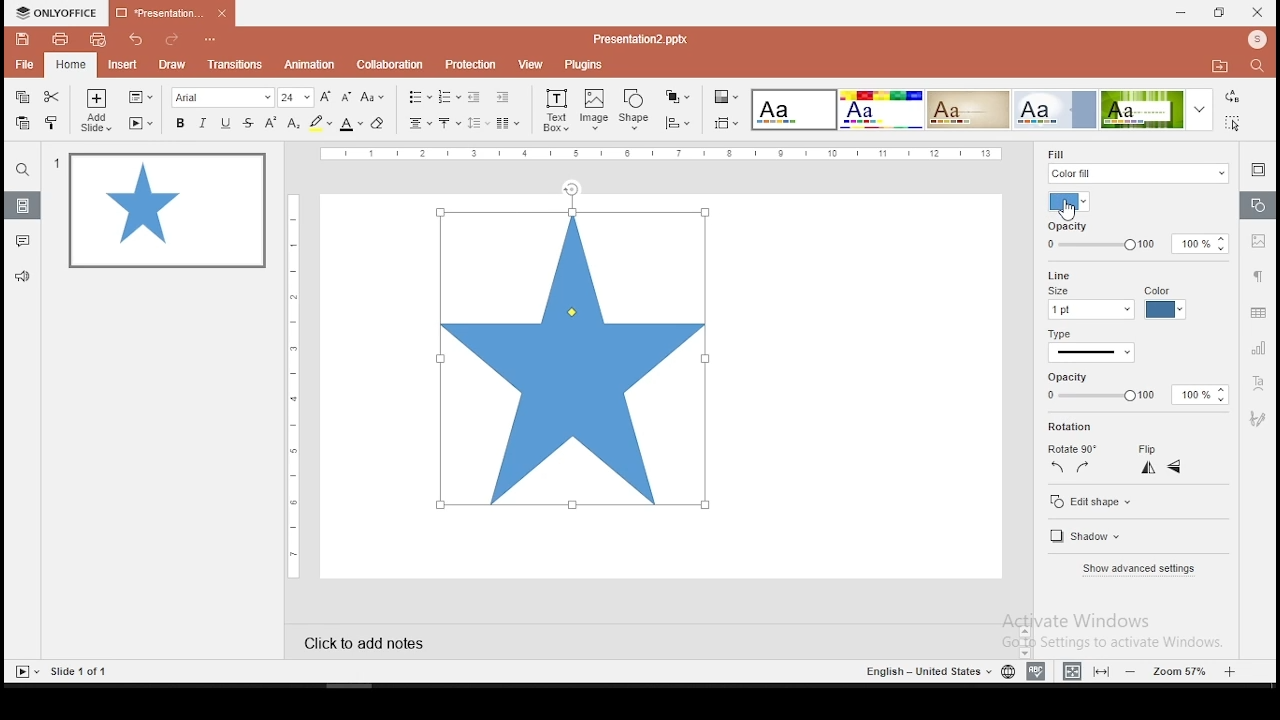  What do you see at coordinates (1055, 275) in the screenshot?
I see `line` at bounding box center [1055, 275].